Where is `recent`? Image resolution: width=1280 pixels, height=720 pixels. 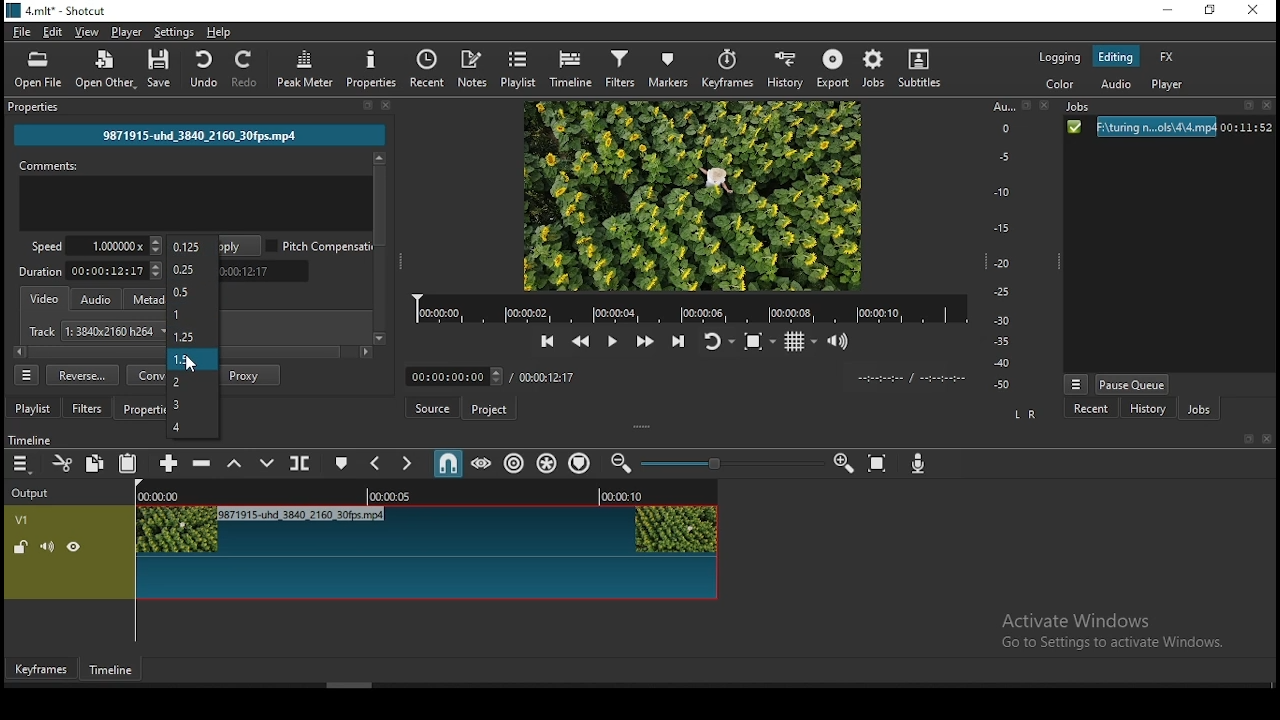 recent is located at coordinates (1092, 409).